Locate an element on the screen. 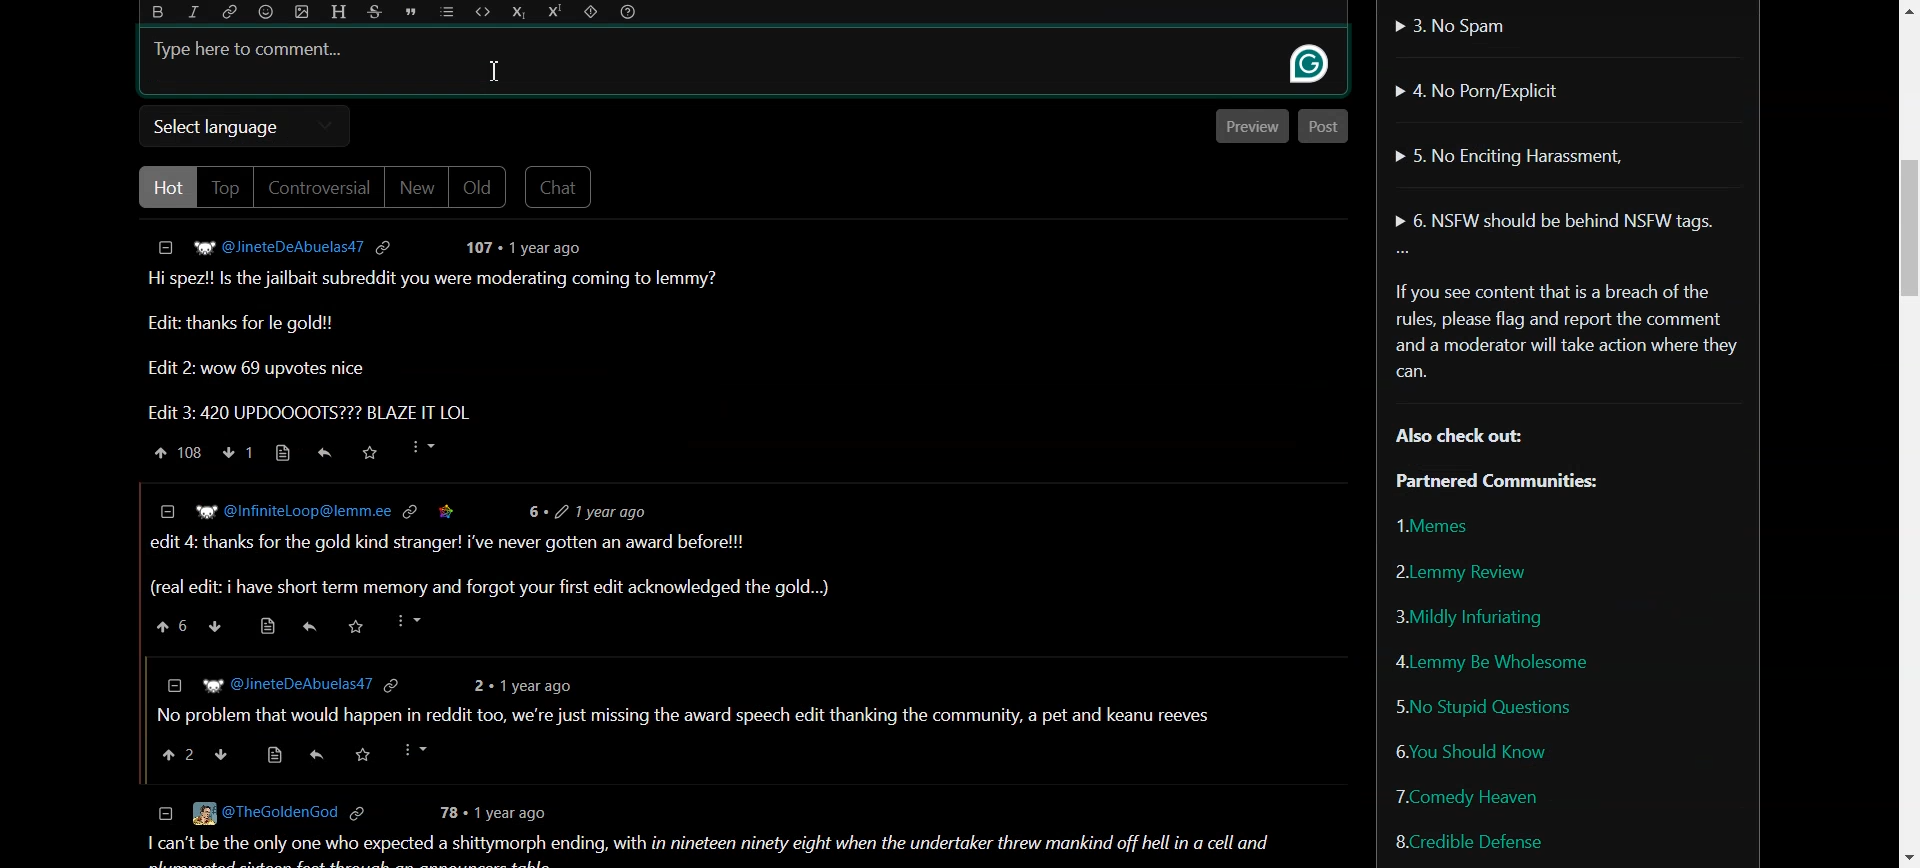 The width and height of the screenshot is (1920, 868). down vote is located at coordinates (215, 626).